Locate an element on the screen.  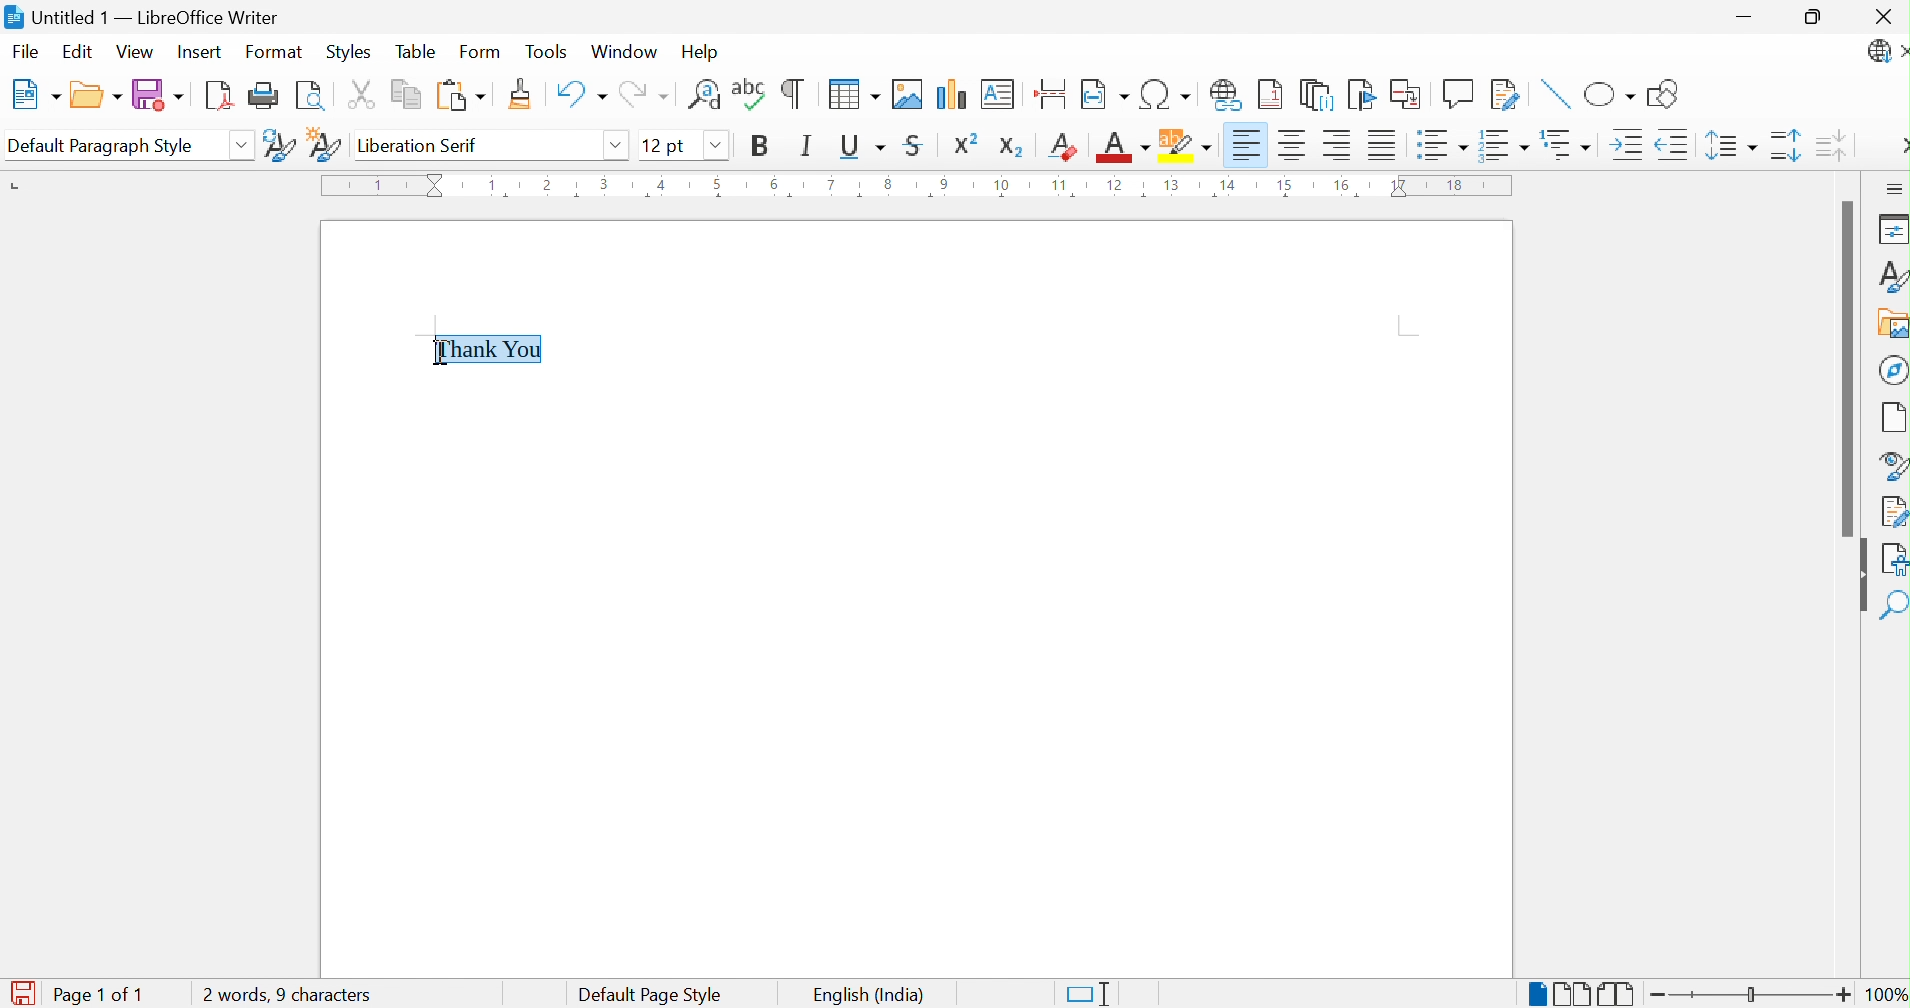
Sidebar Settings is located at coordinates (1894, 188).